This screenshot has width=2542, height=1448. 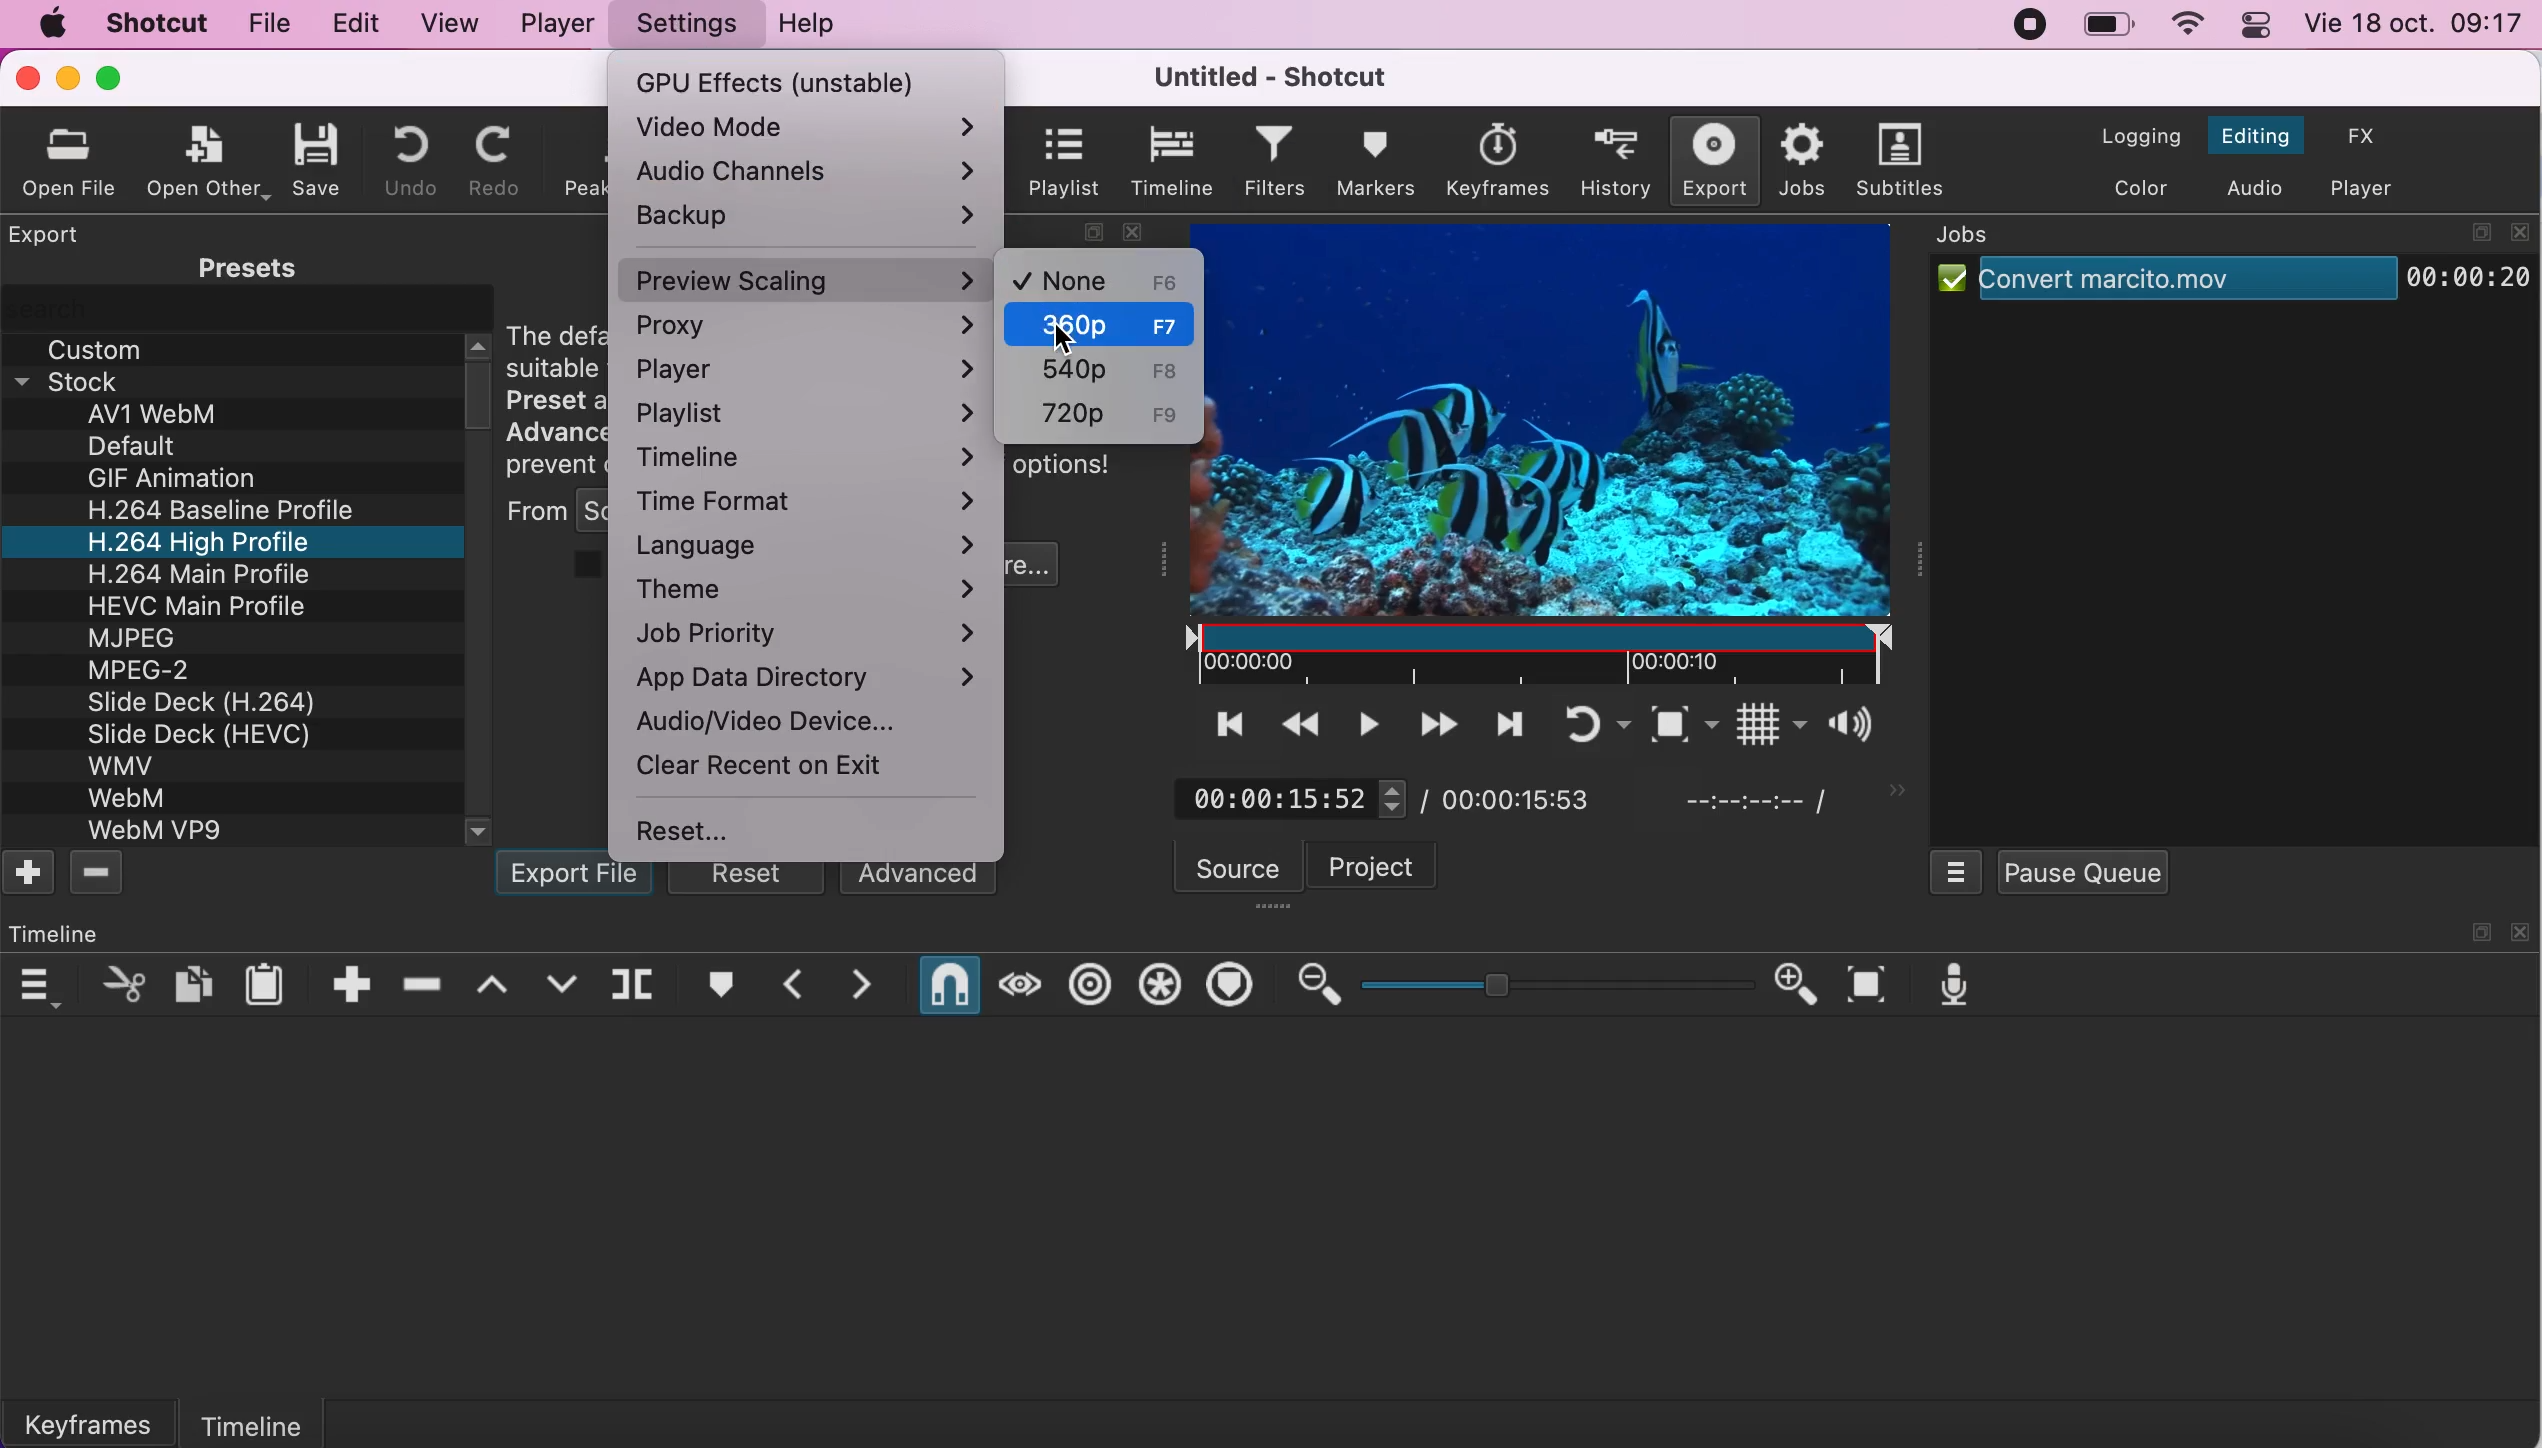 What do you see at coordinates (153, 23) in the screenshot?
I see `shotcut` at bounding box center [153, 23].